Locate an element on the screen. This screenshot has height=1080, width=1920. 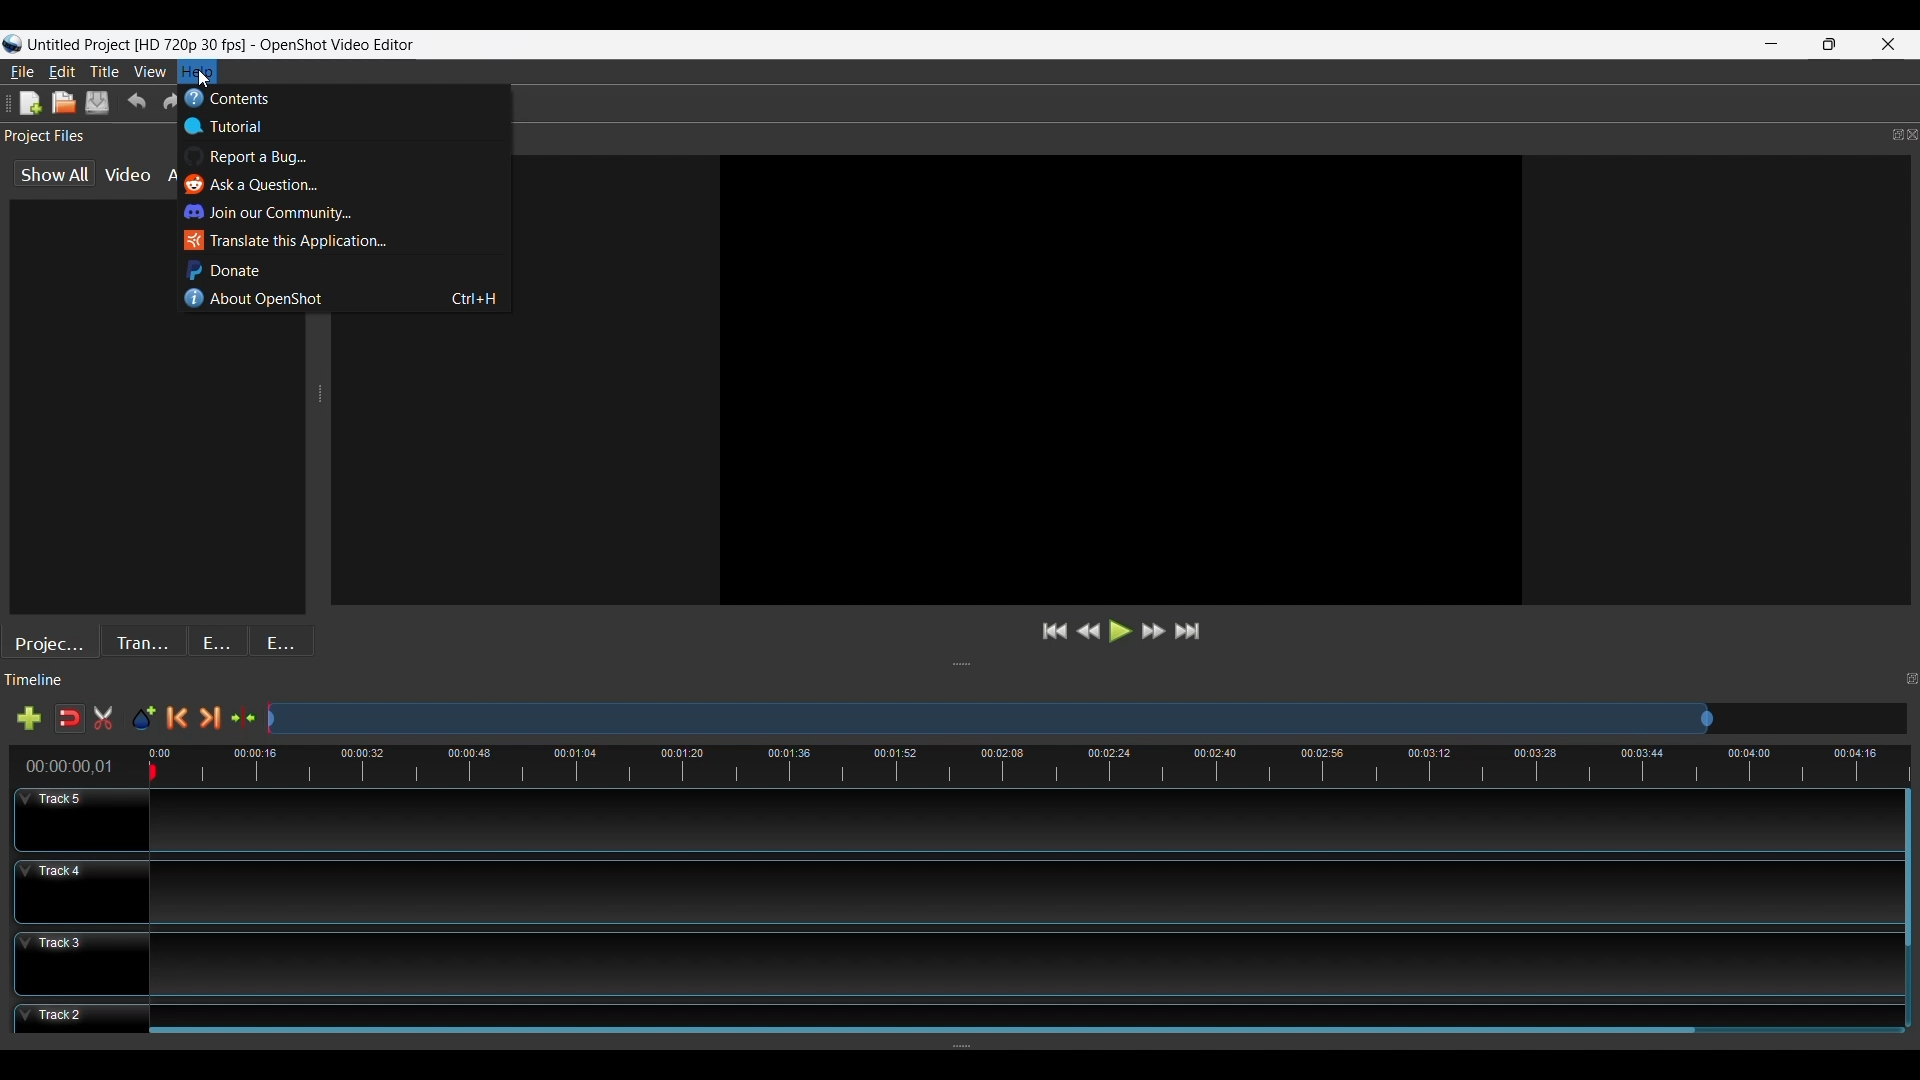
Track Panel is located at coordinates (1016, 894).